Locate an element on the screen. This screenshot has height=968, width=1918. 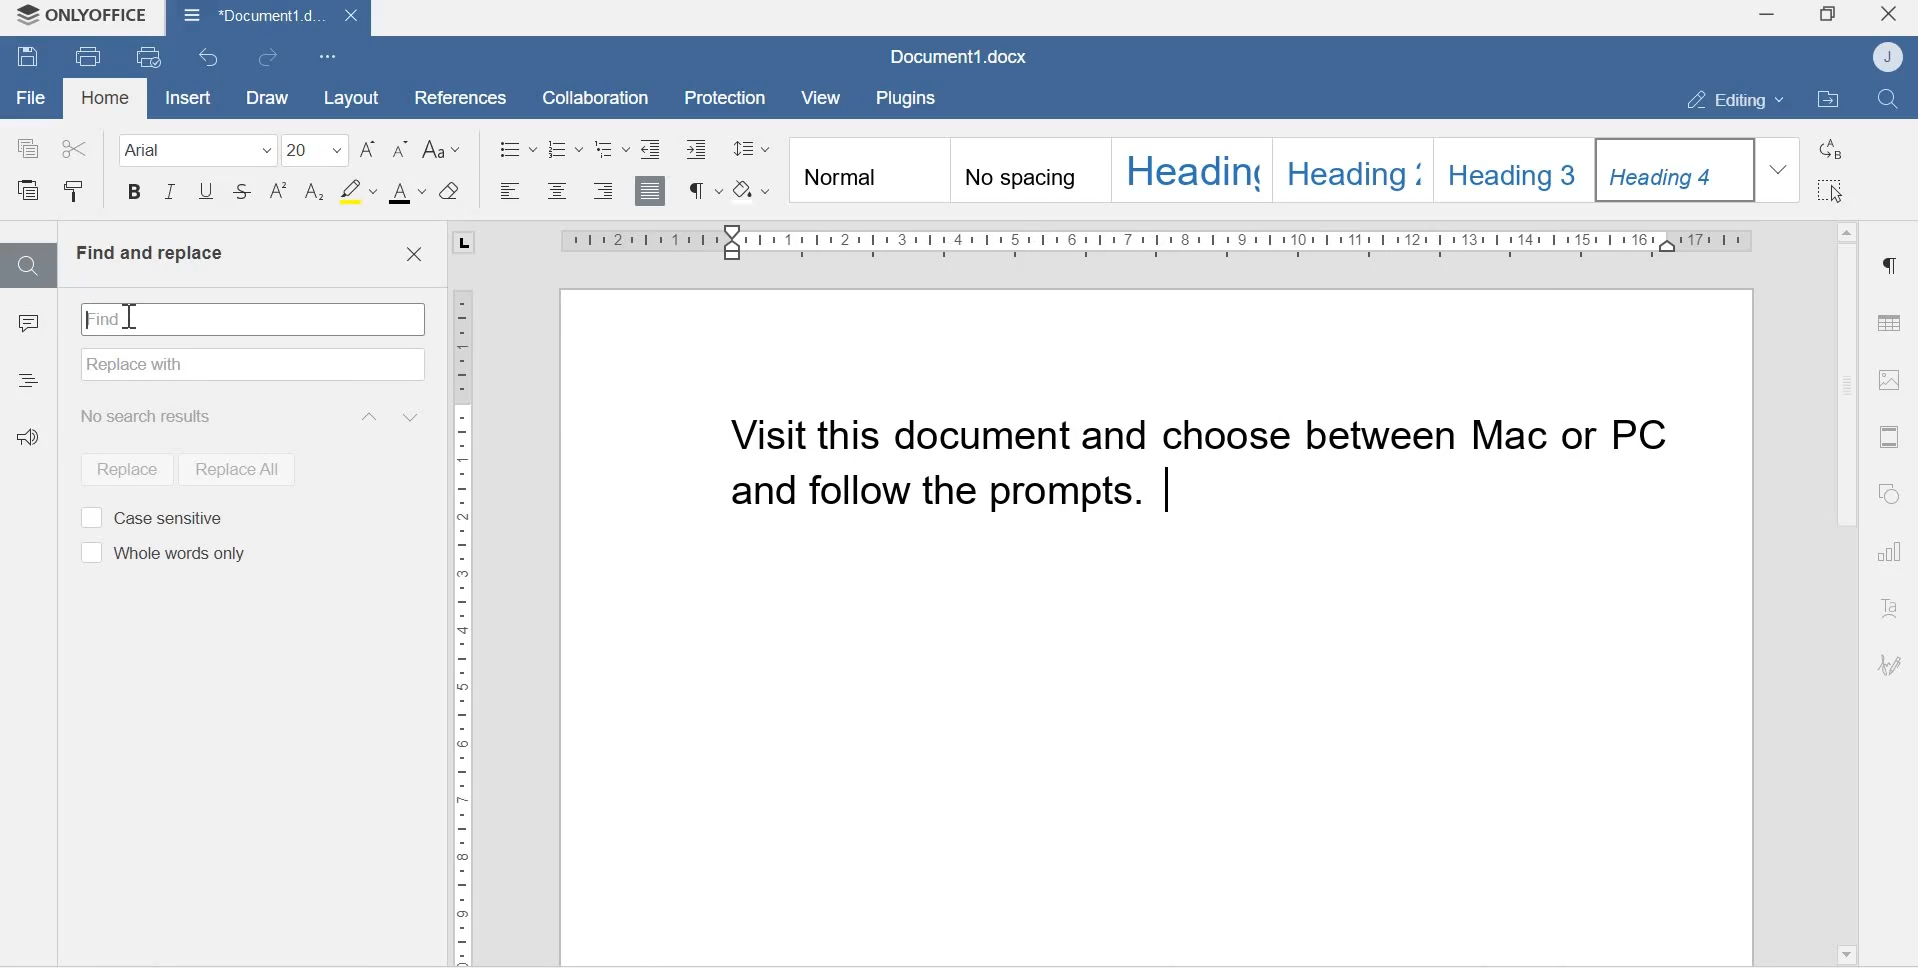
Align center is located at coordinates (555, 192).